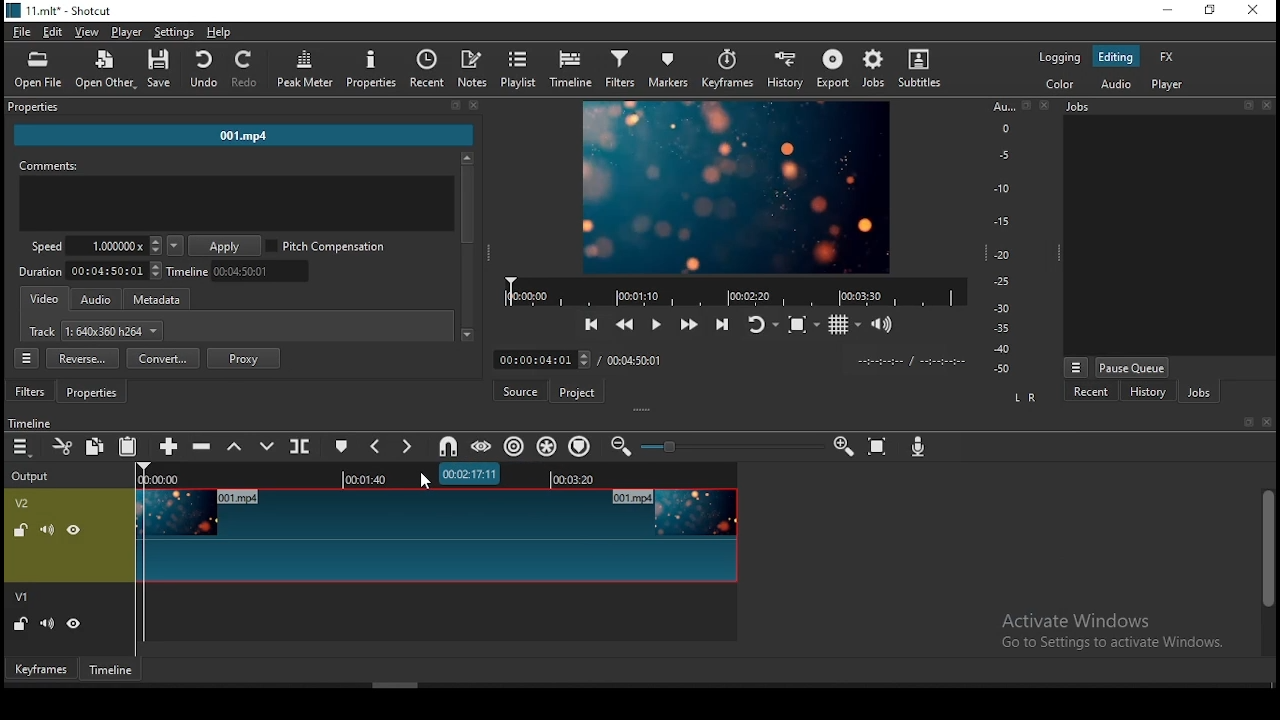  Describe the element at coordinates (421, 480) in the screenshot. I see `cursor` at that location.